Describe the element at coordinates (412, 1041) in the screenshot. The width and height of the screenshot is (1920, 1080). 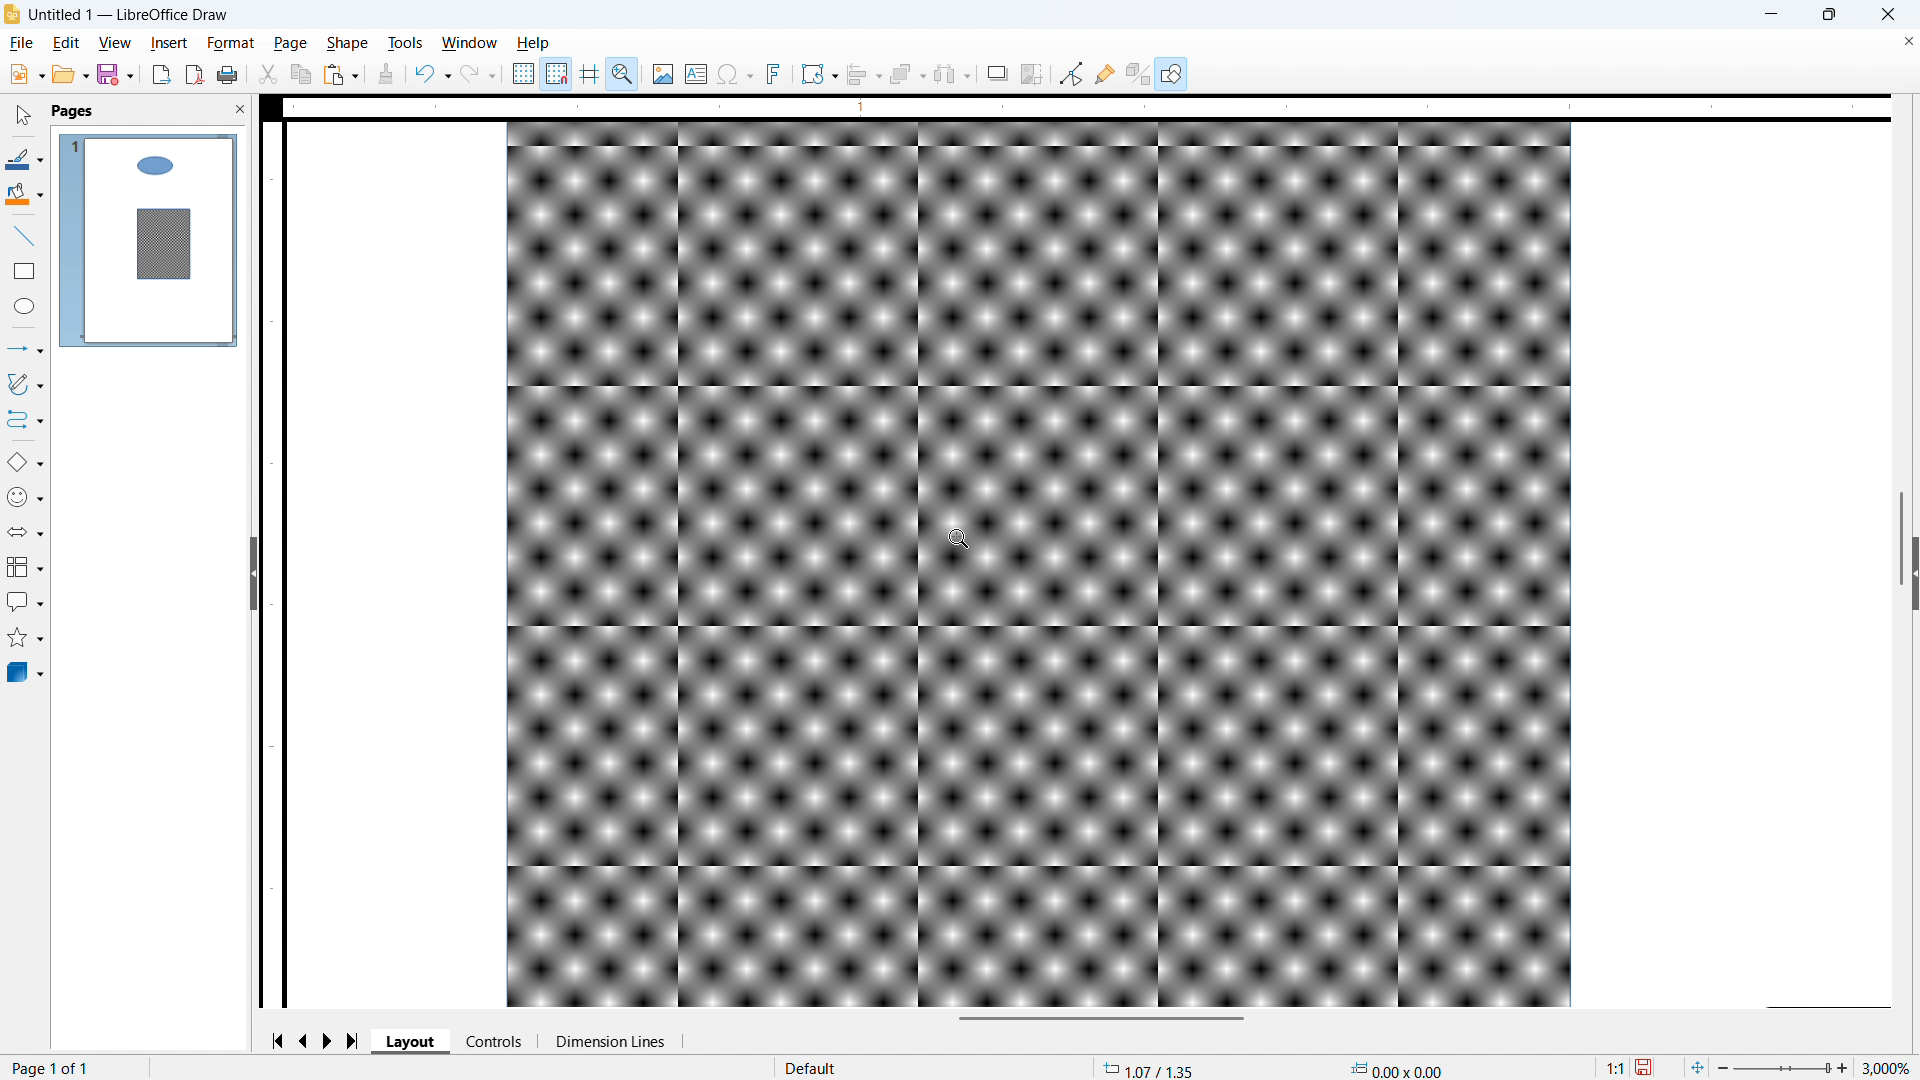
I see `Layout ` at that location.